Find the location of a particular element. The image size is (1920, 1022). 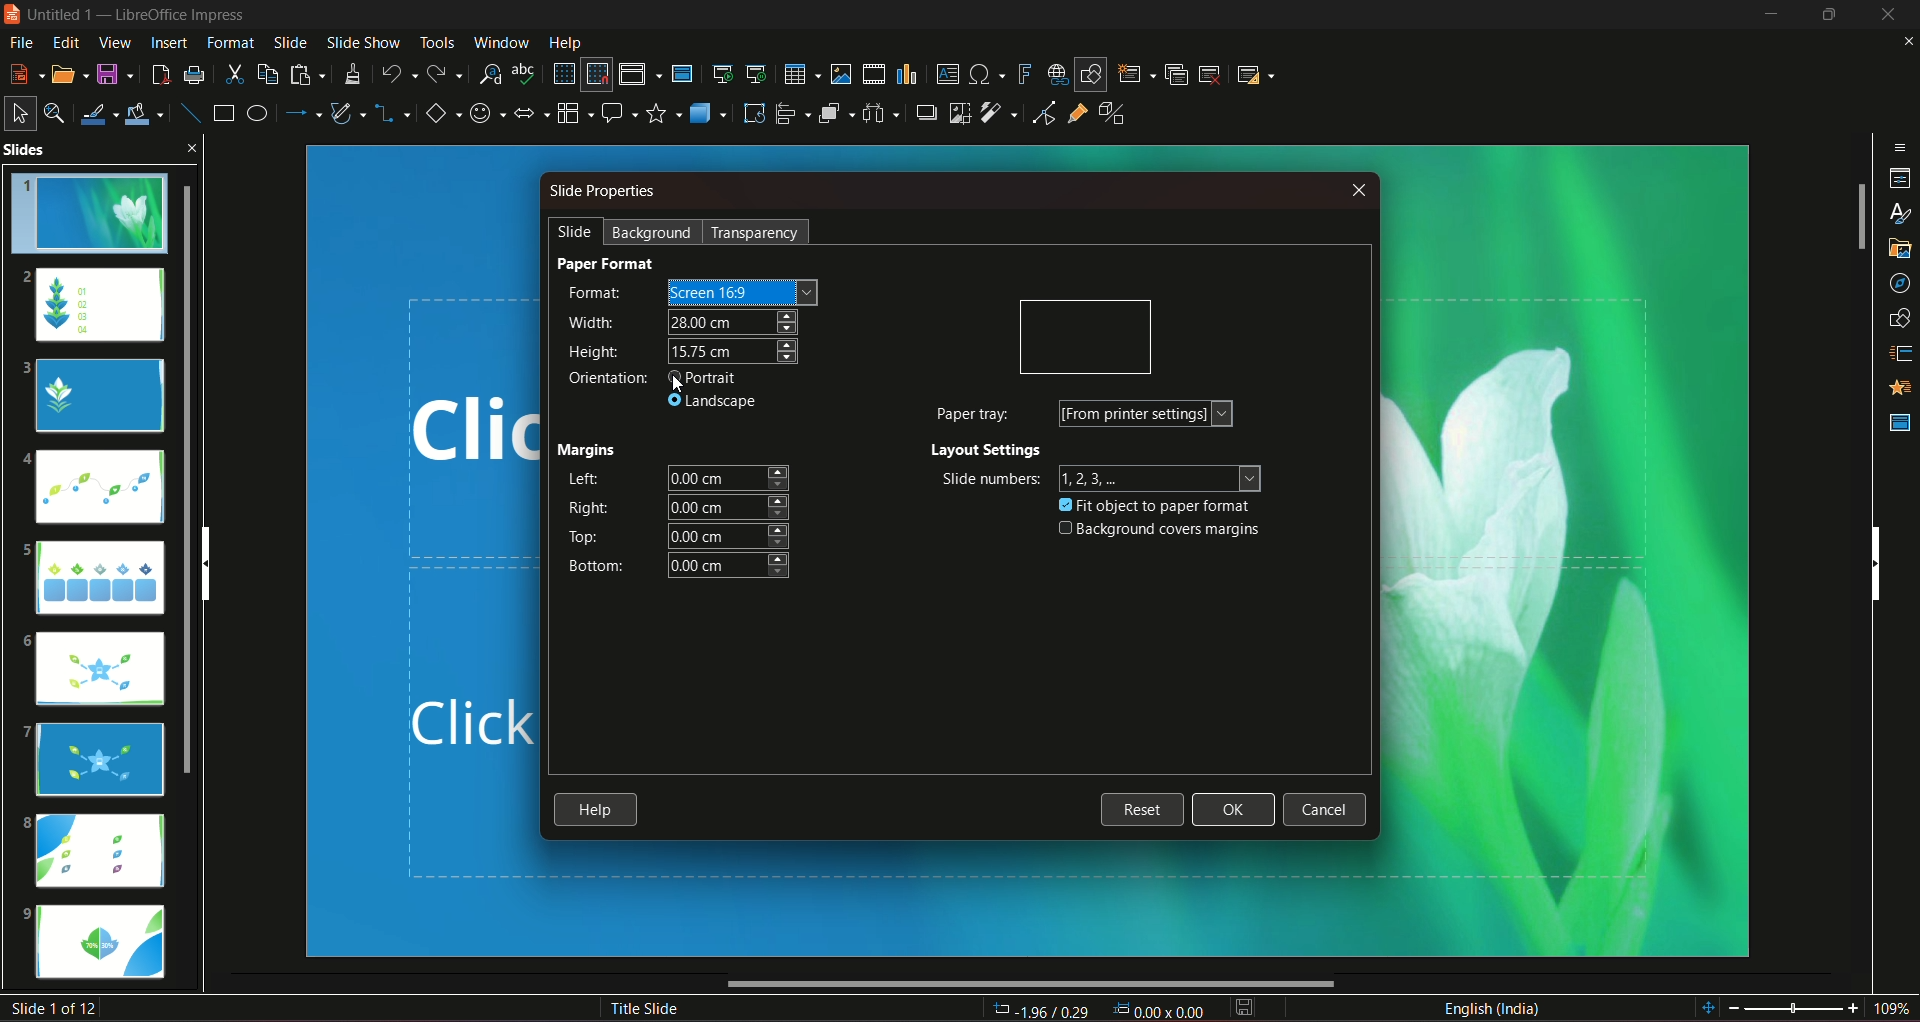

snap to grid is located at coordinates (597, 76).